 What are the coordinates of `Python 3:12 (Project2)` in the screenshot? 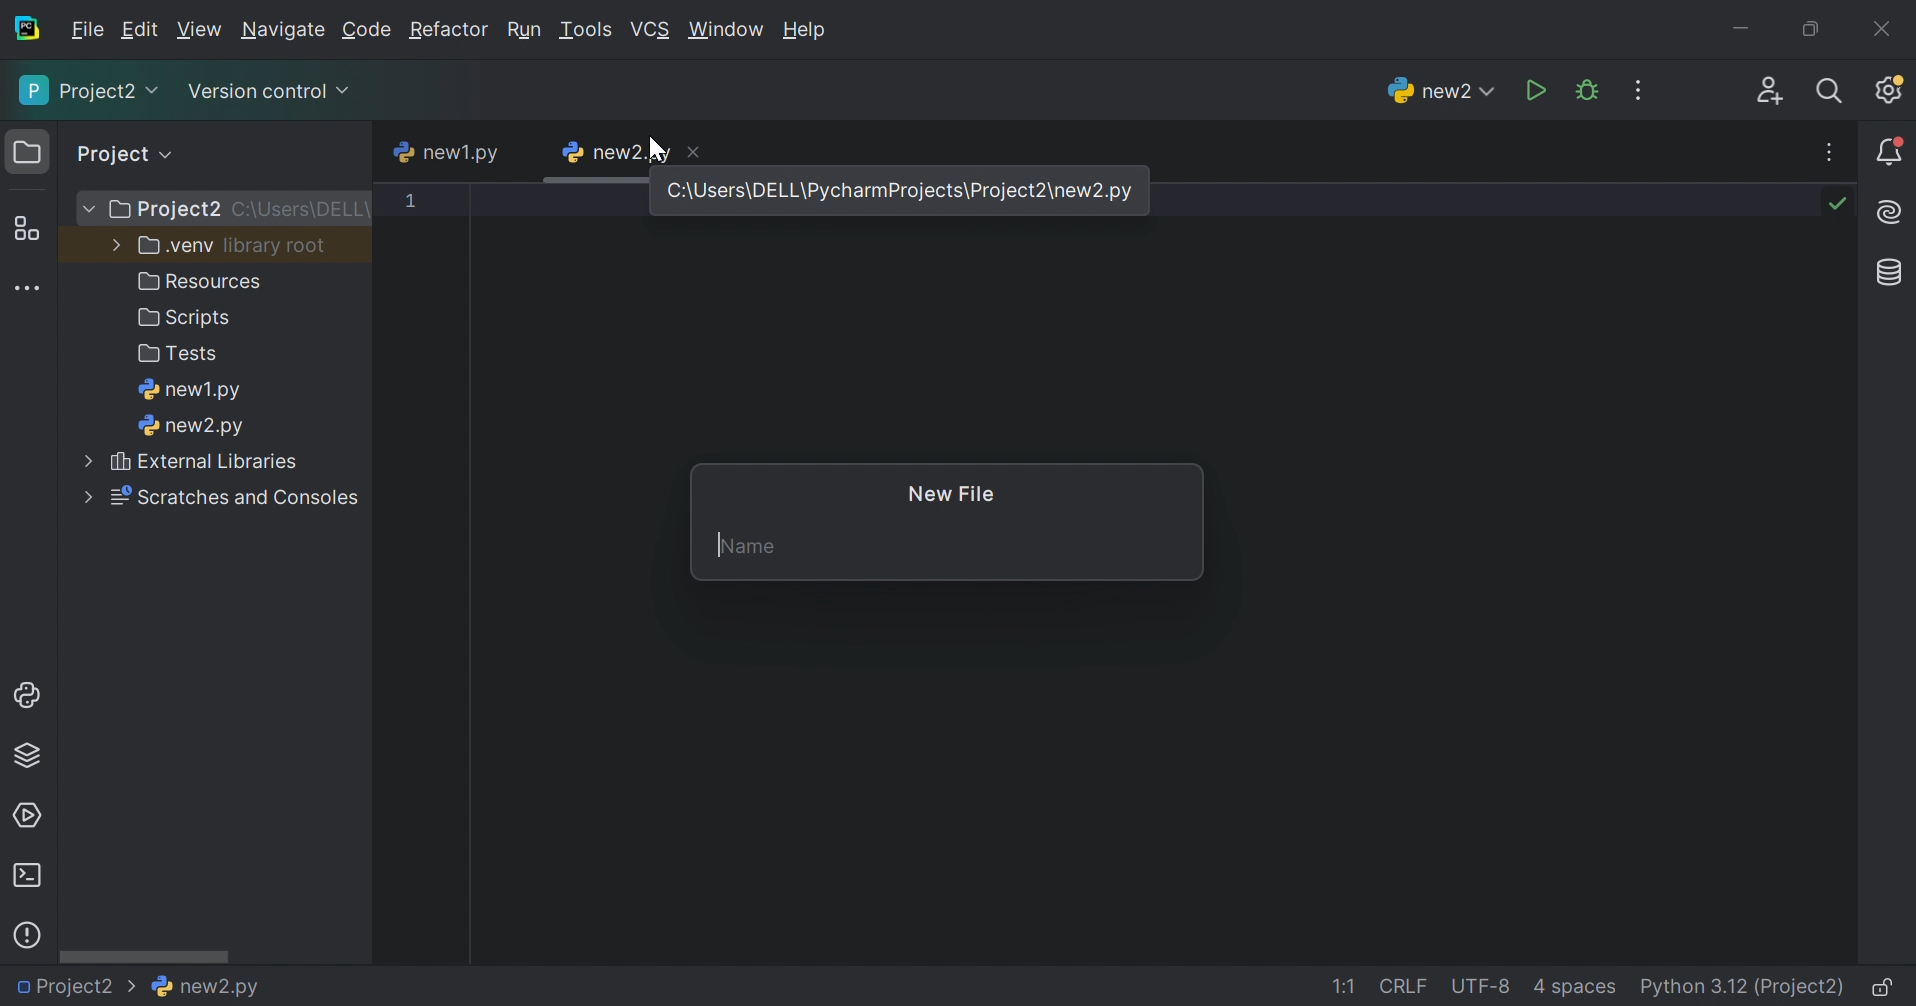 It's located at (1744, 988).